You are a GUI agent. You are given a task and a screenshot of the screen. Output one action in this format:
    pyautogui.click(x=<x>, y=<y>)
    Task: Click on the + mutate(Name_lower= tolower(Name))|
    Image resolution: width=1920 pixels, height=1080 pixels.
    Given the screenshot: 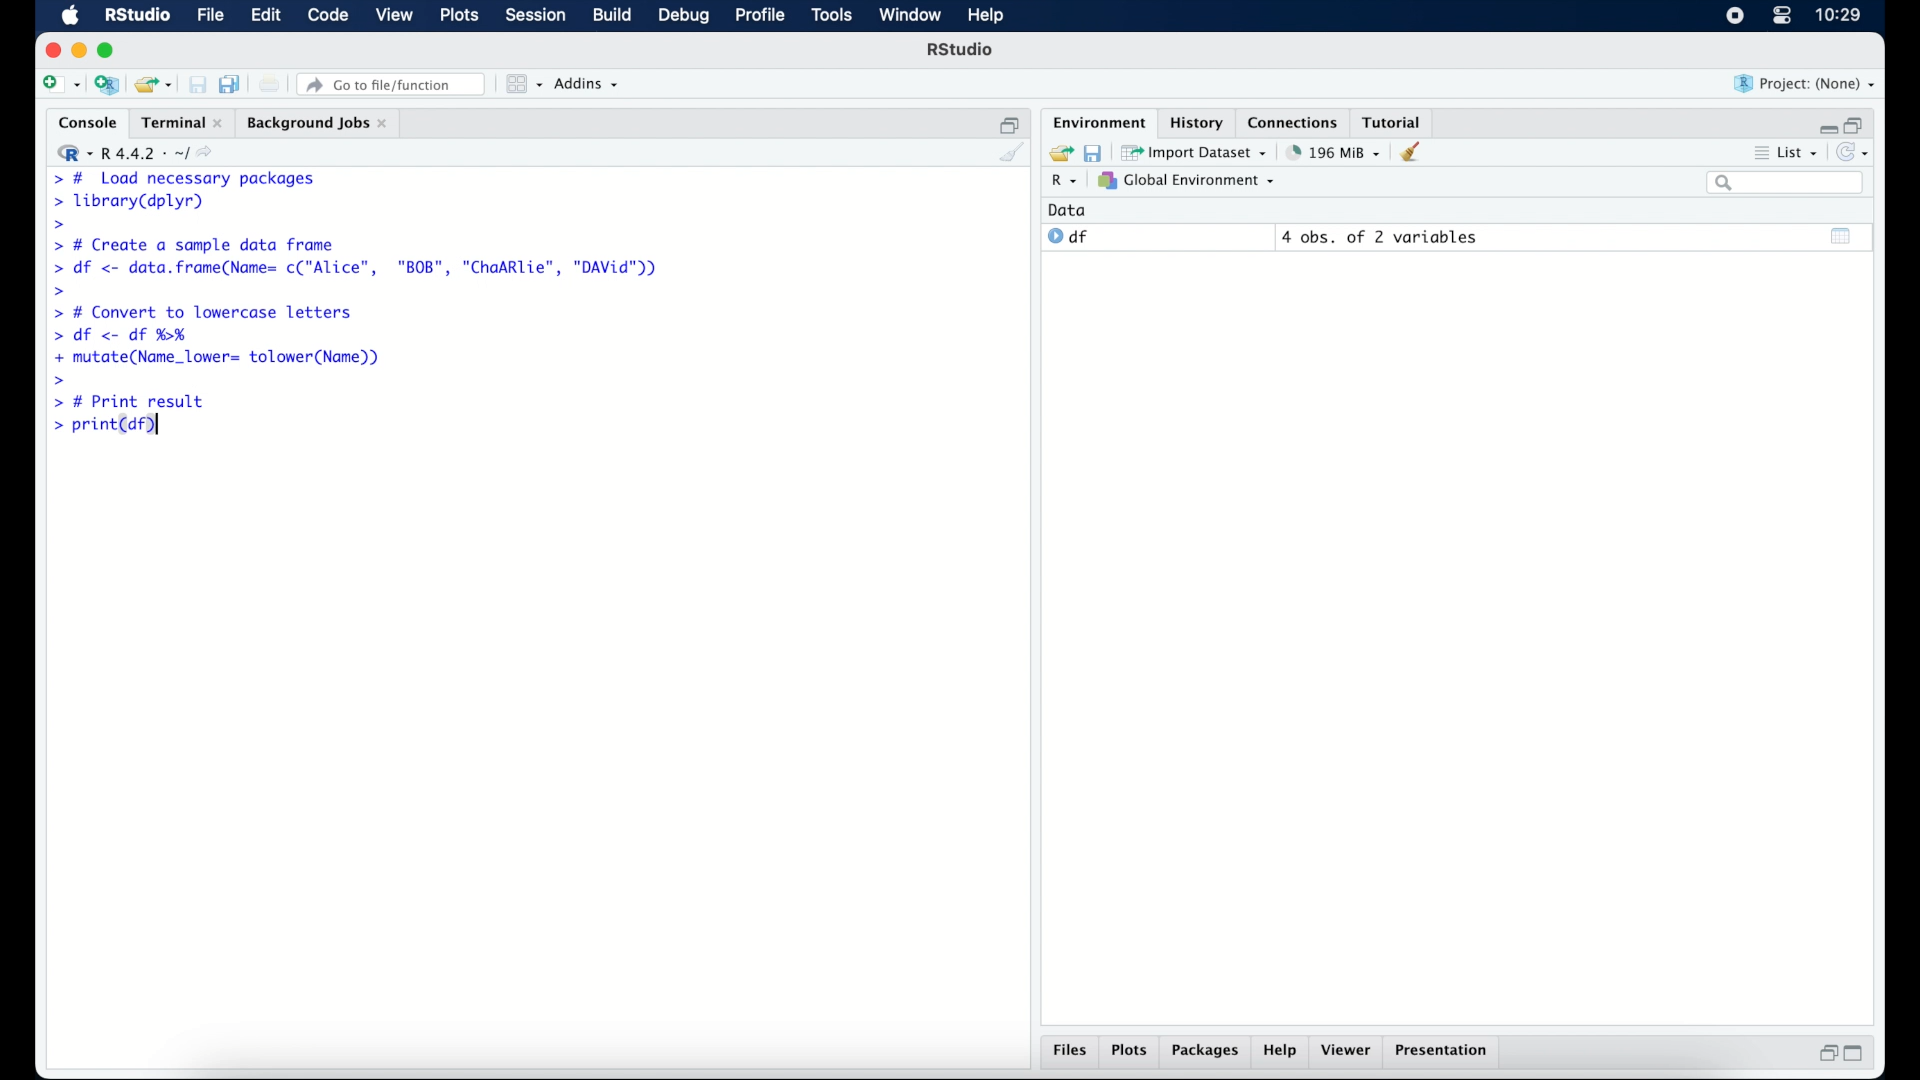 What is the action you would take?
    pyautogui.click(x=222, y=357)
    